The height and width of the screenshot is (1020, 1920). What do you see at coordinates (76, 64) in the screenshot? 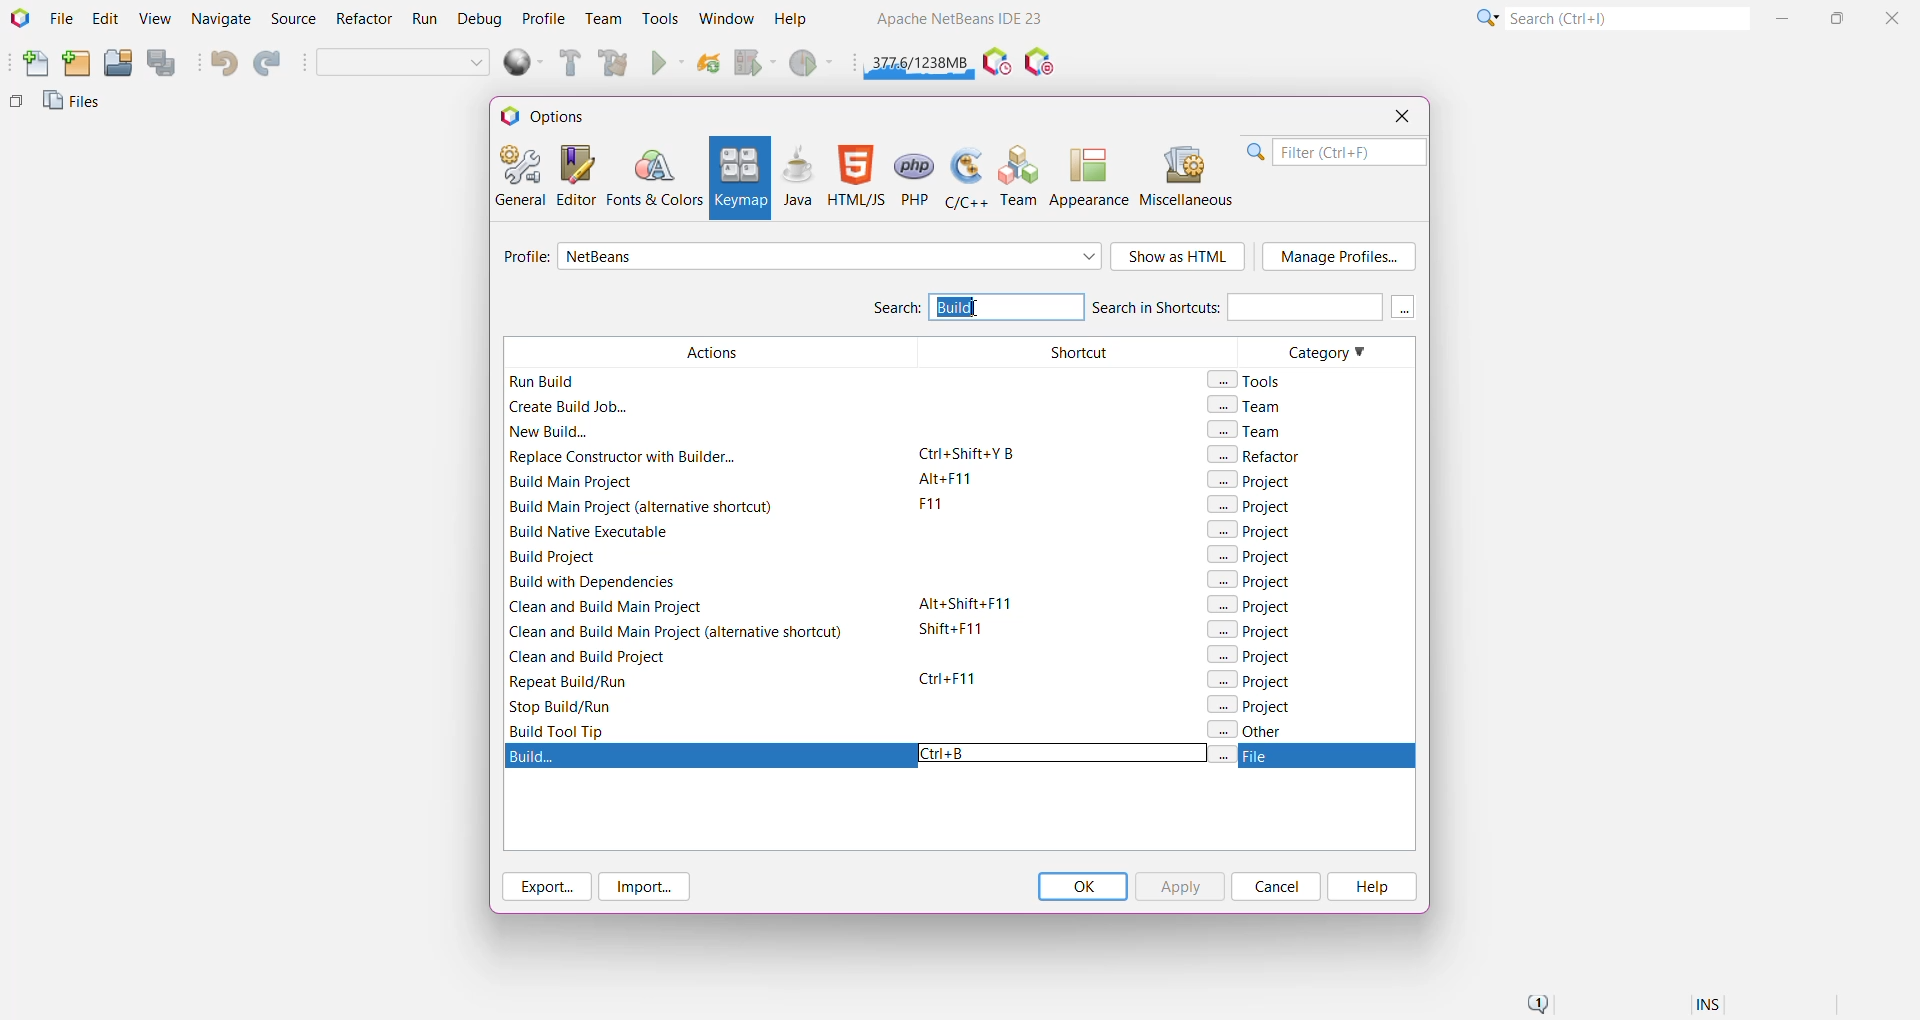
I see `New Project` at bounding box center [76, 64].